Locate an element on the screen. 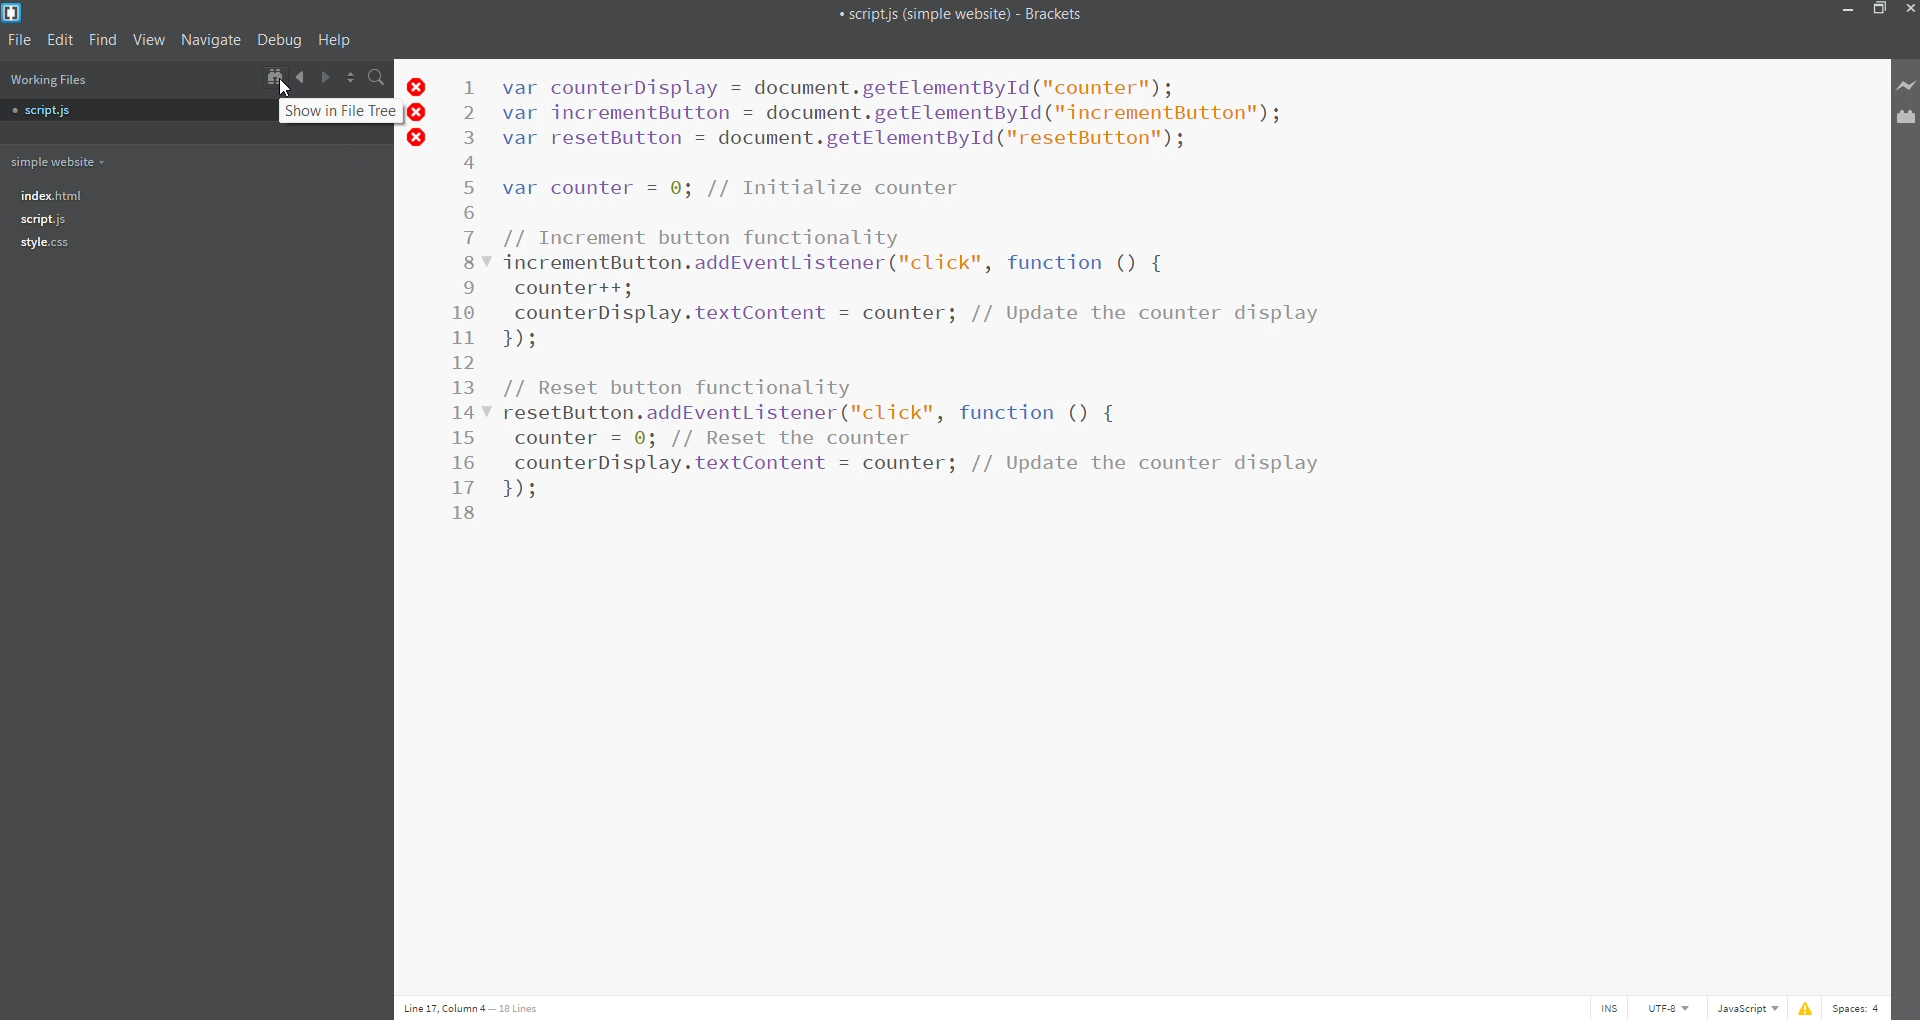 This screenshot has height=1020, width=1920. maximize is located at coordinates (1879, 8).